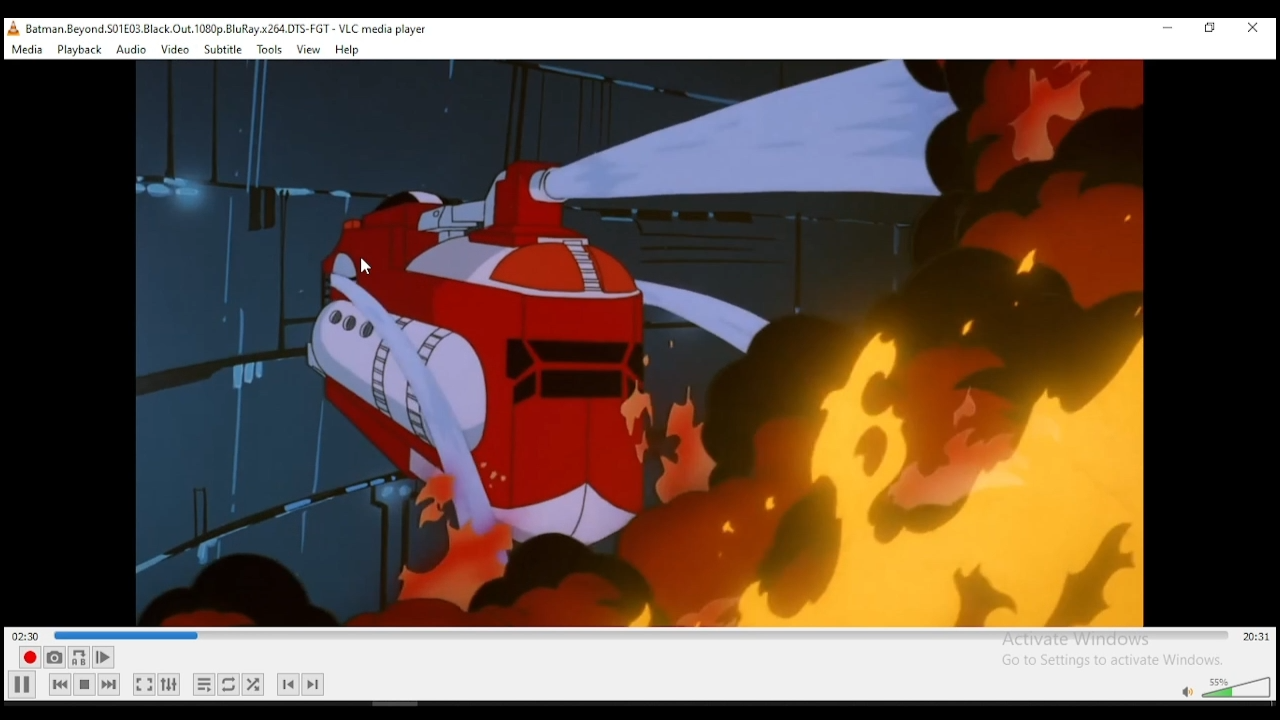  I want to click on show extended settings, so click(169, 684).